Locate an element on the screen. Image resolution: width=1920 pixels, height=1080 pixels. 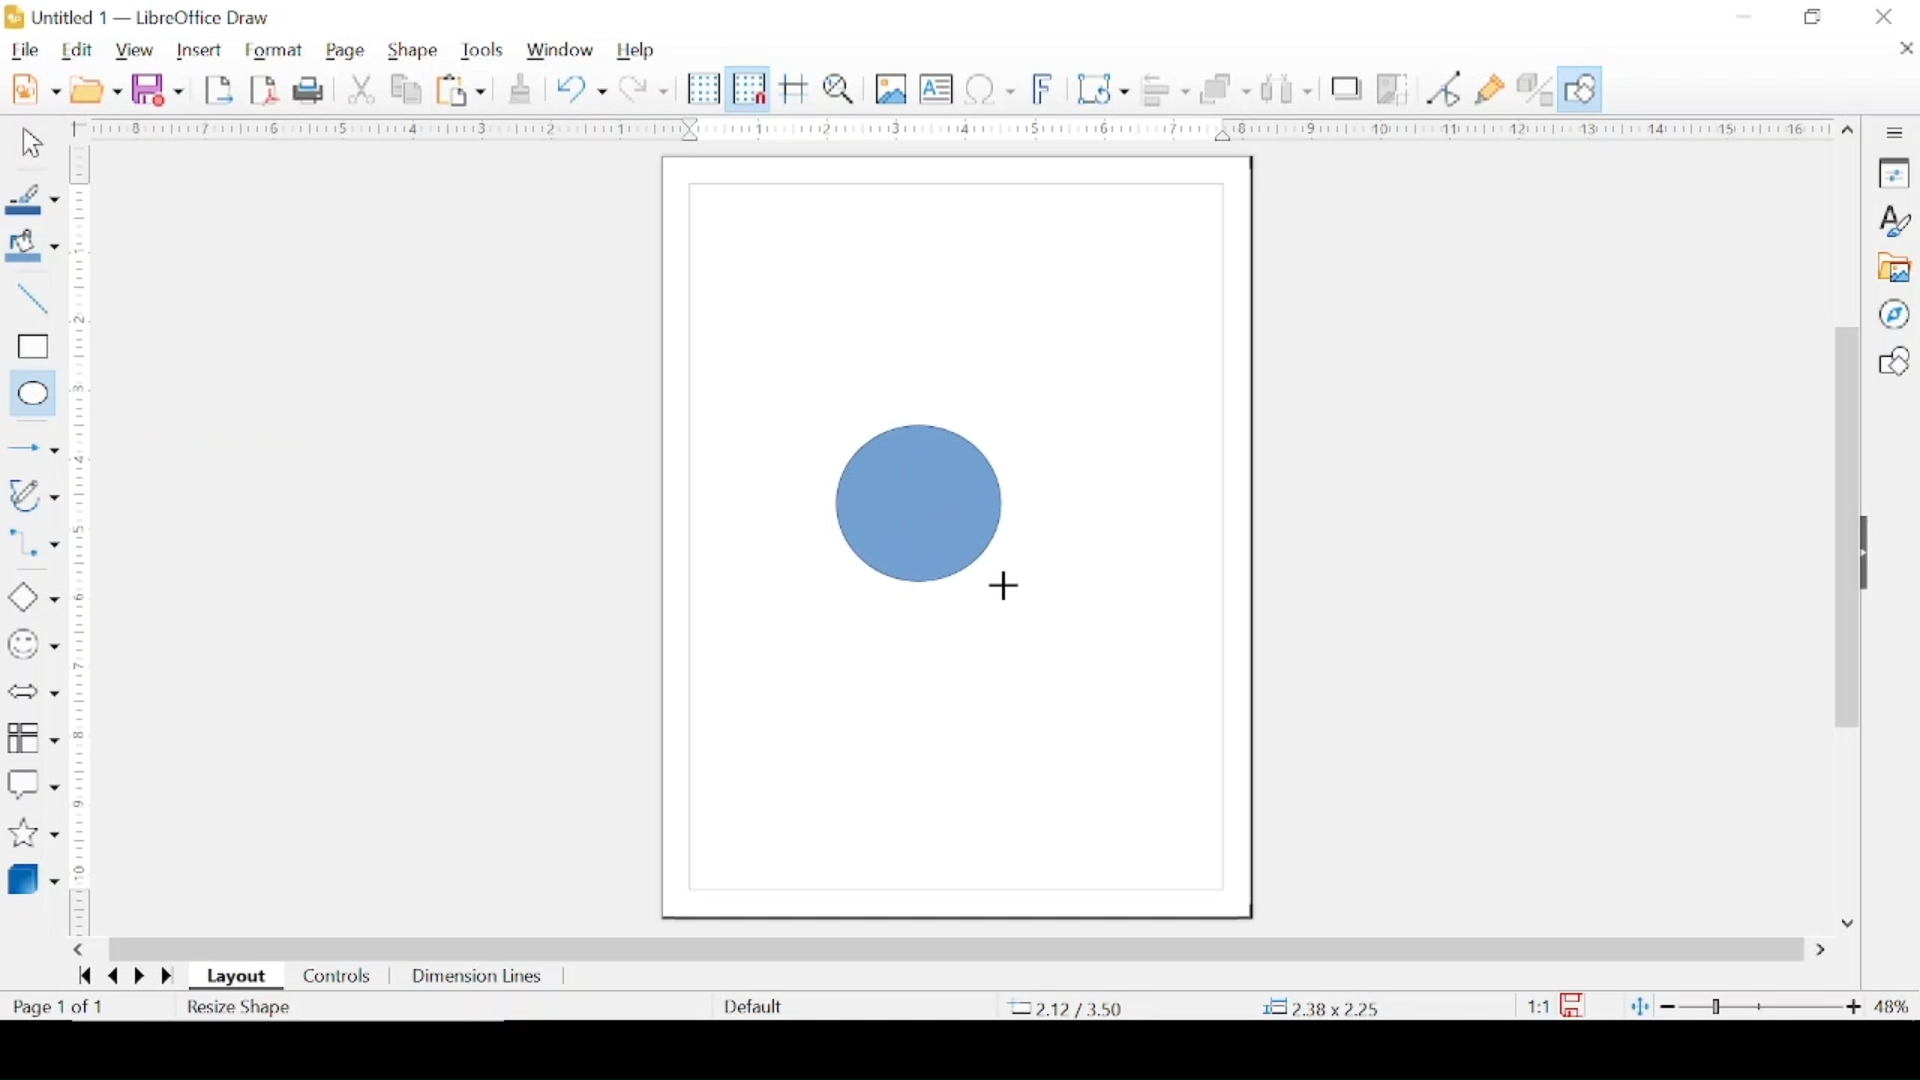
flowchart is located at coordinates (32, 738).